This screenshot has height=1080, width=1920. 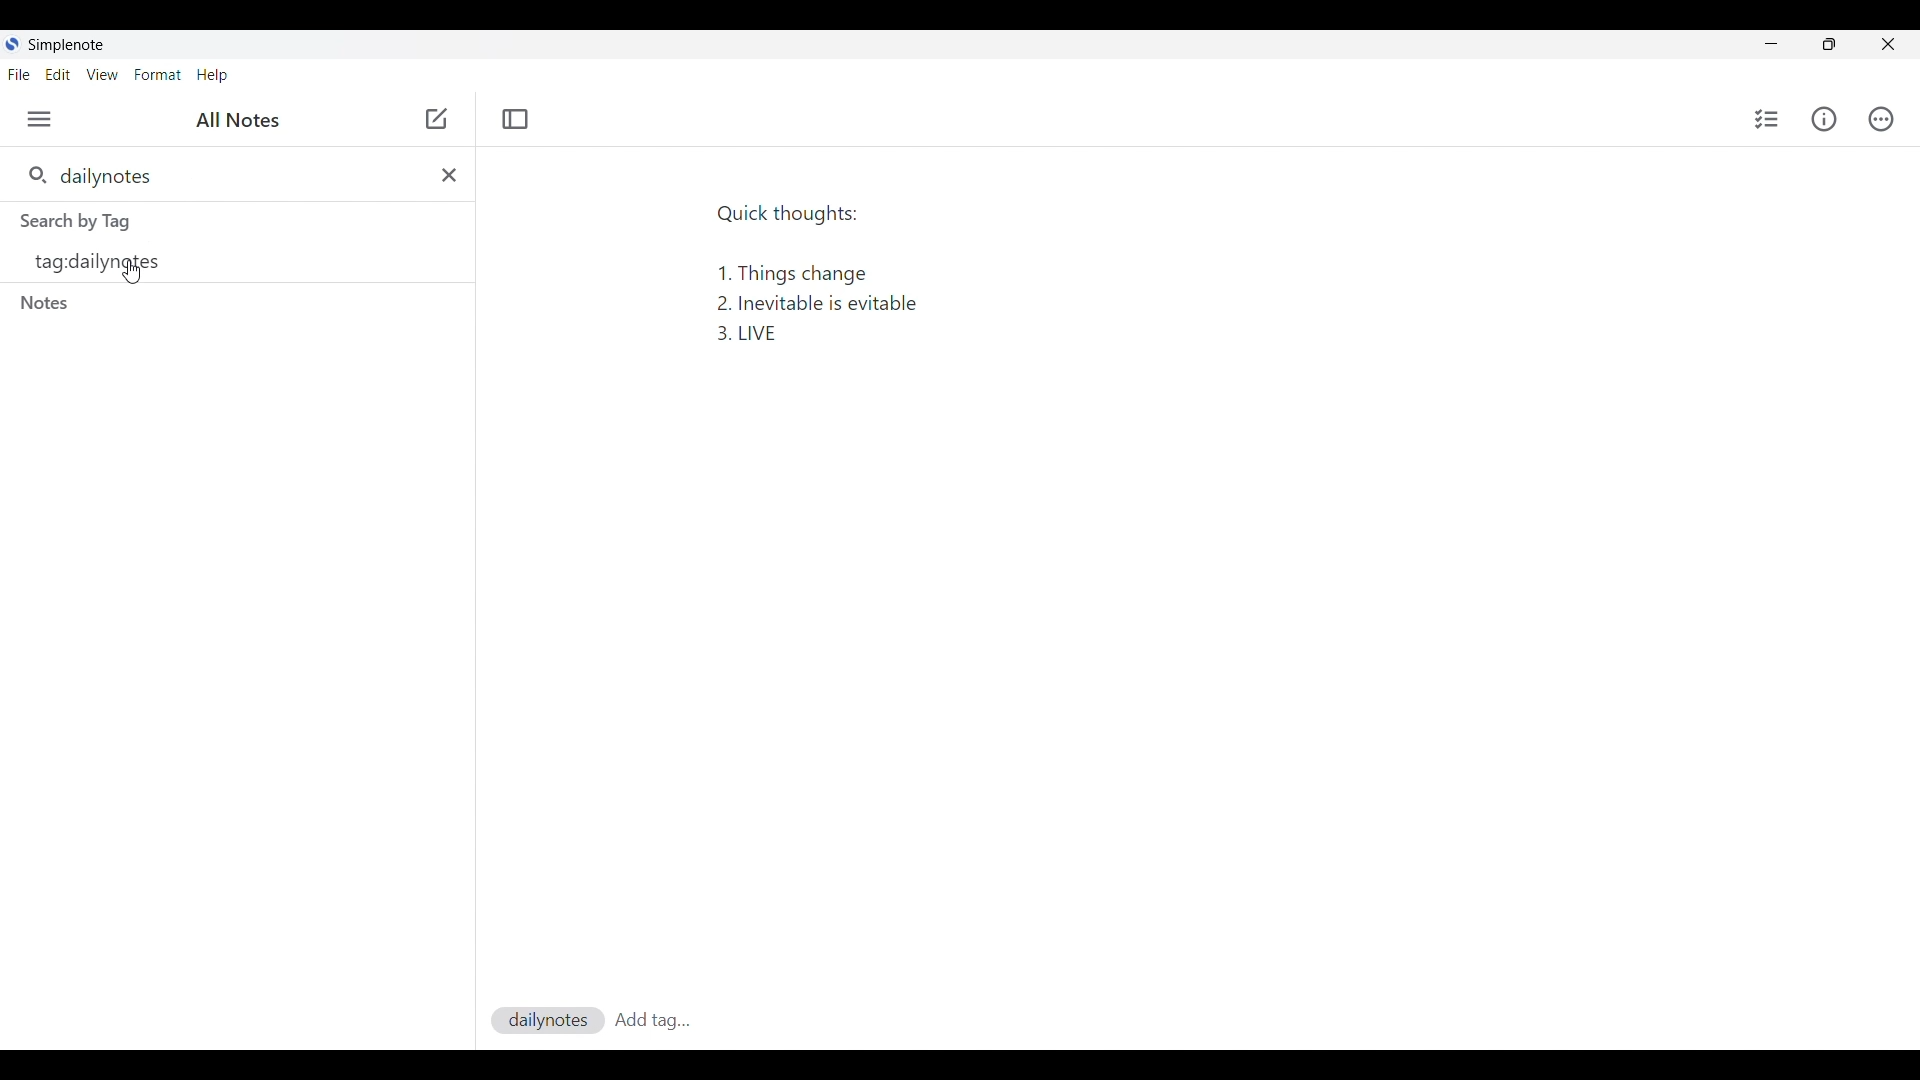 What do you see at coordinates (158, 75) in the screenshot?
I see `Format menu` at bounding box center [158, 75].